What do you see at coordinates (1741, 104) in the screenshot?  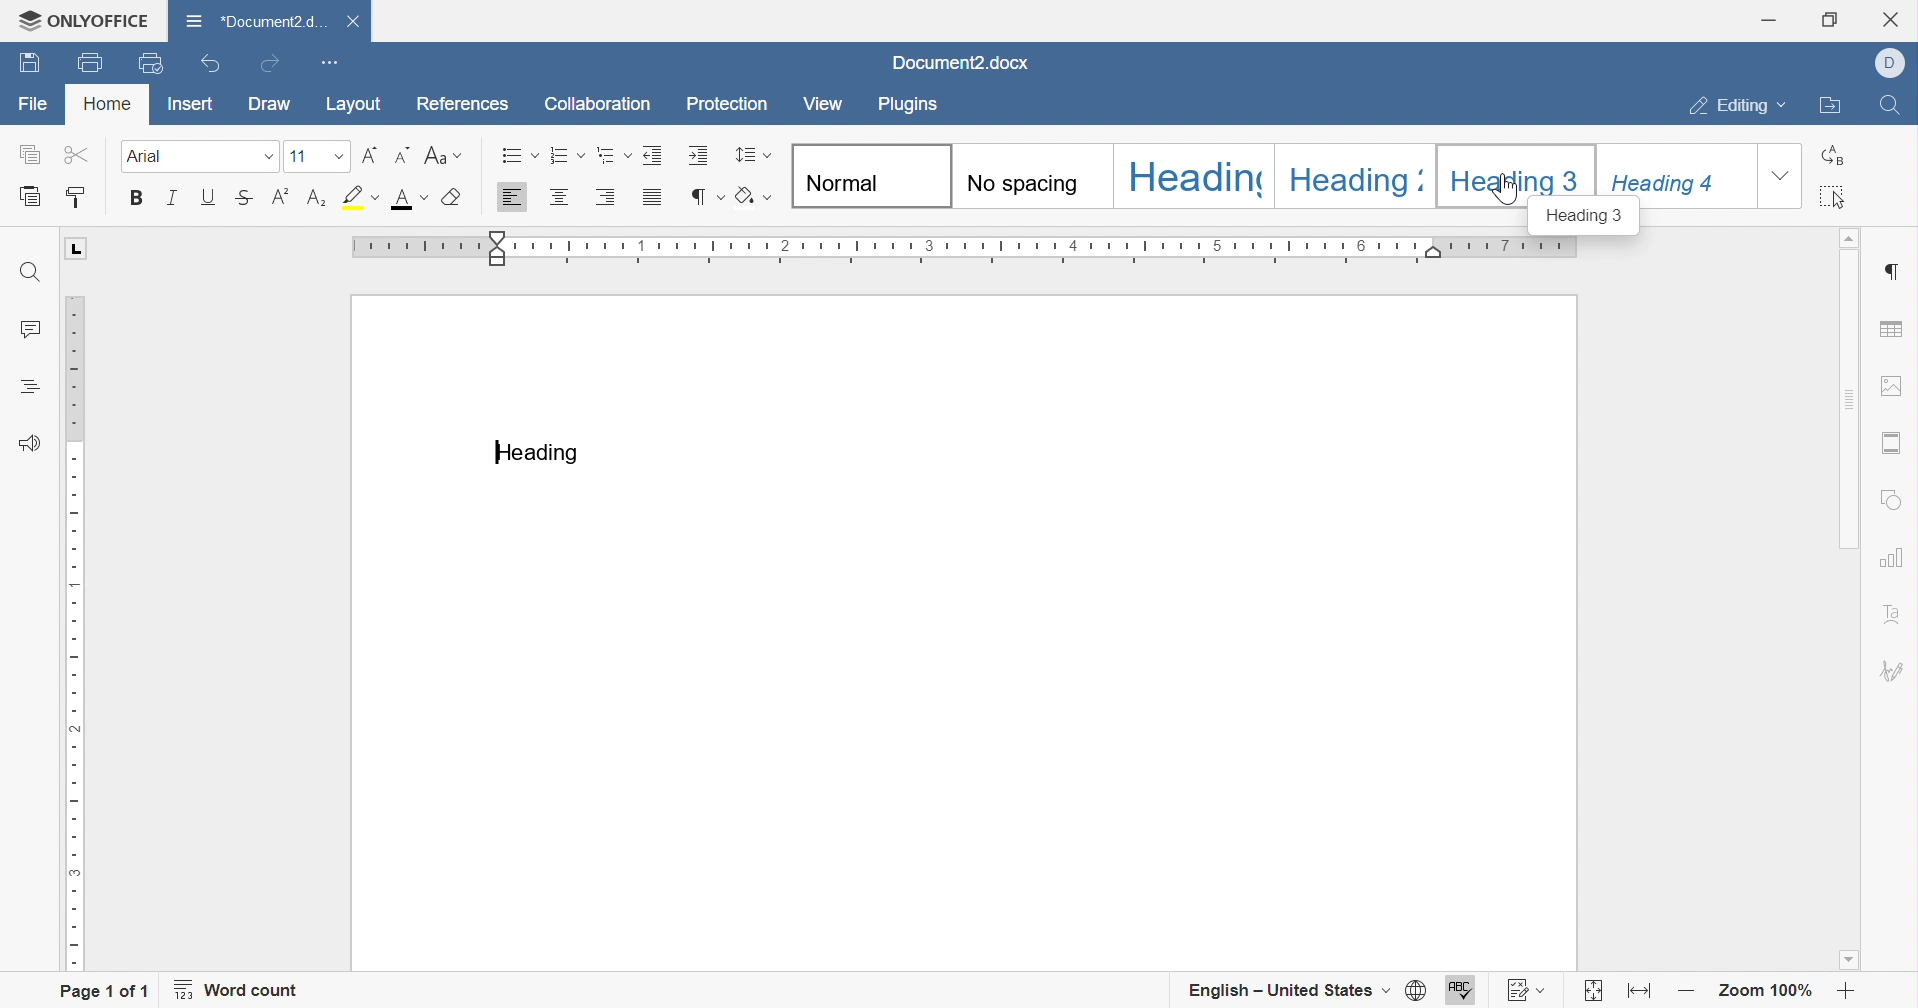 I see `Editing` at bounding box center [1741, 104].